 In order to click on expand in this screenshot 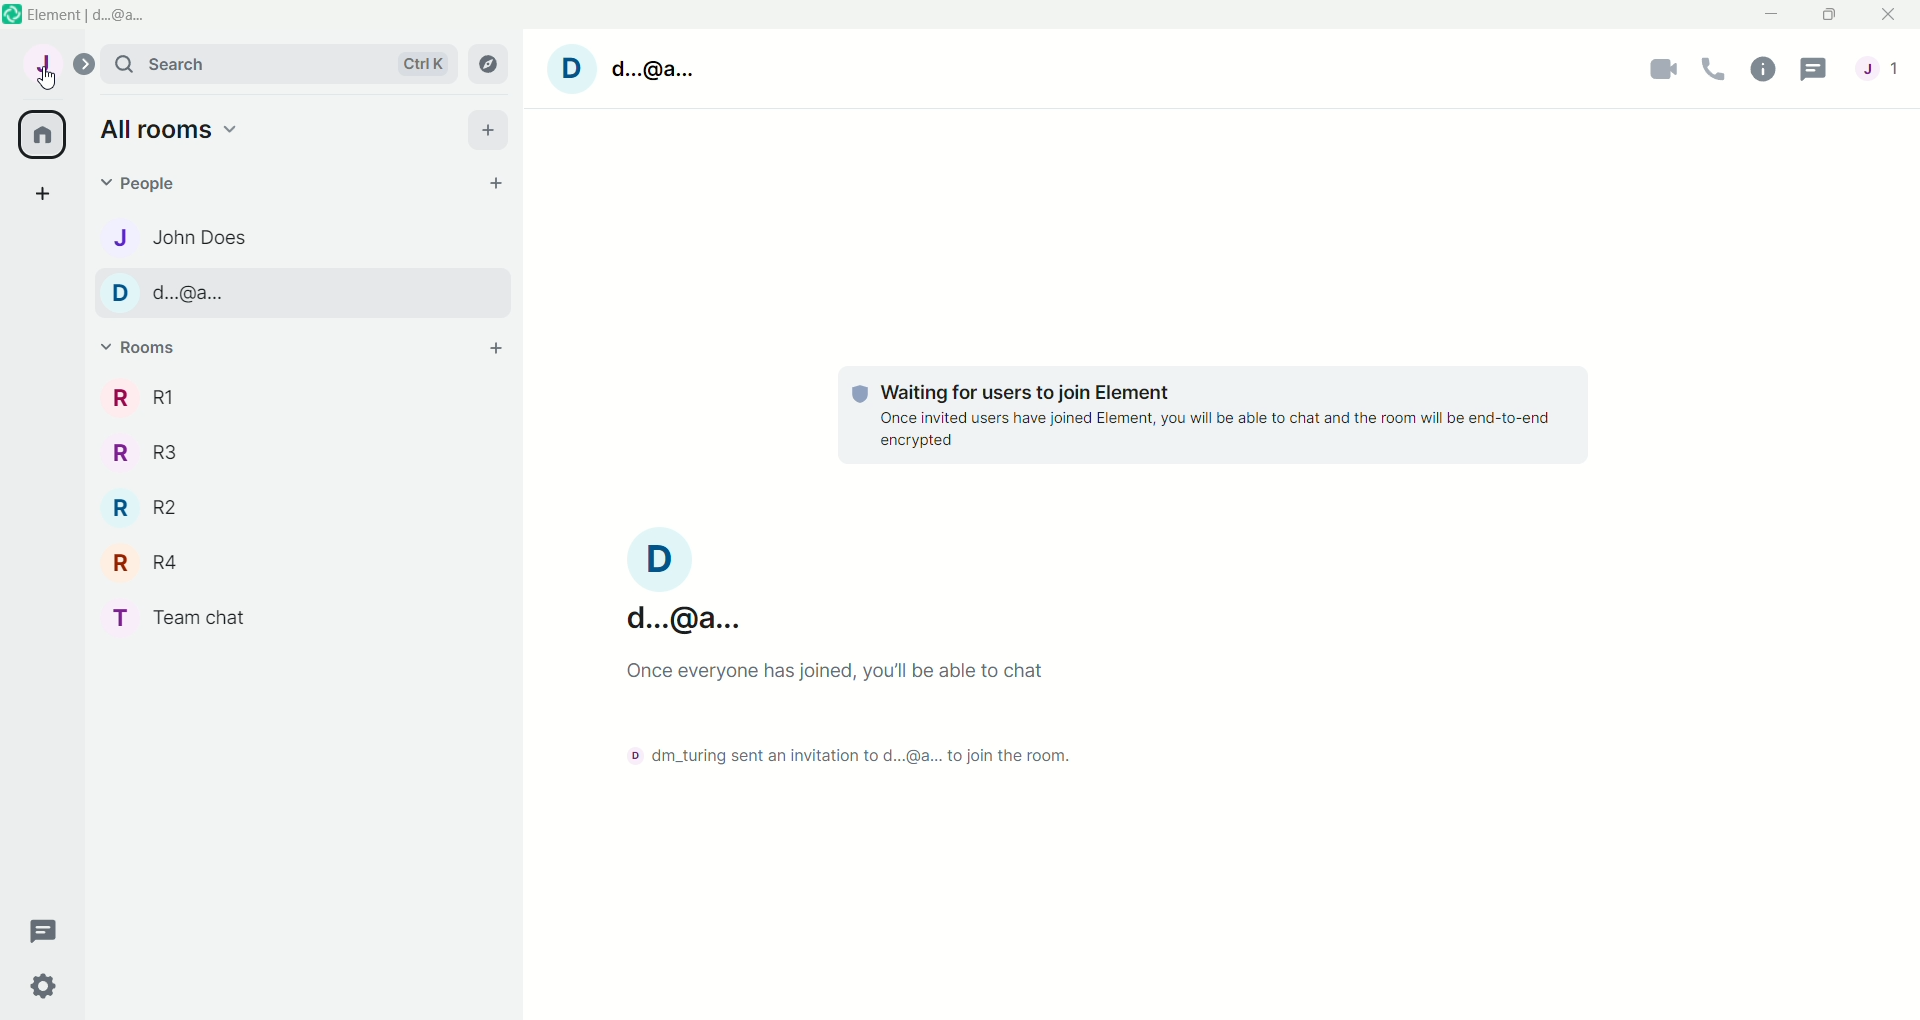, I will do `click(83, 65)`.